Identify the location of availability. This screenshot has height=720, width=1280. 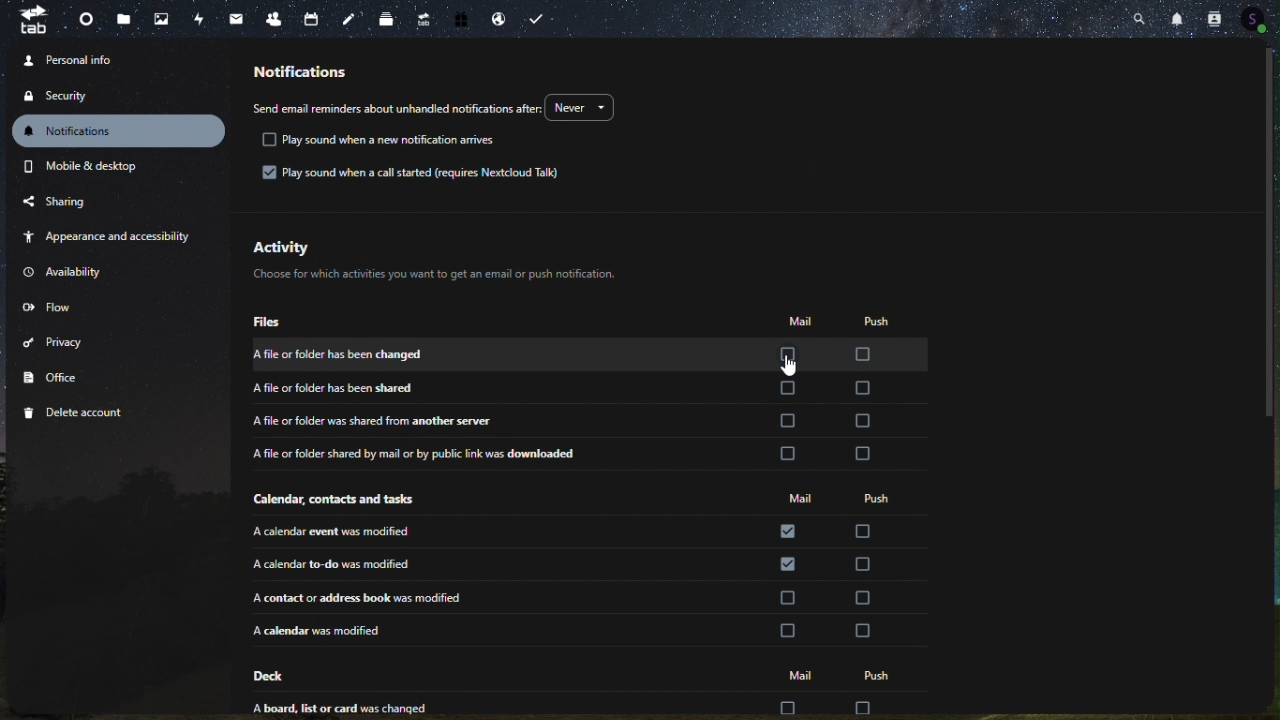
(82, 272).